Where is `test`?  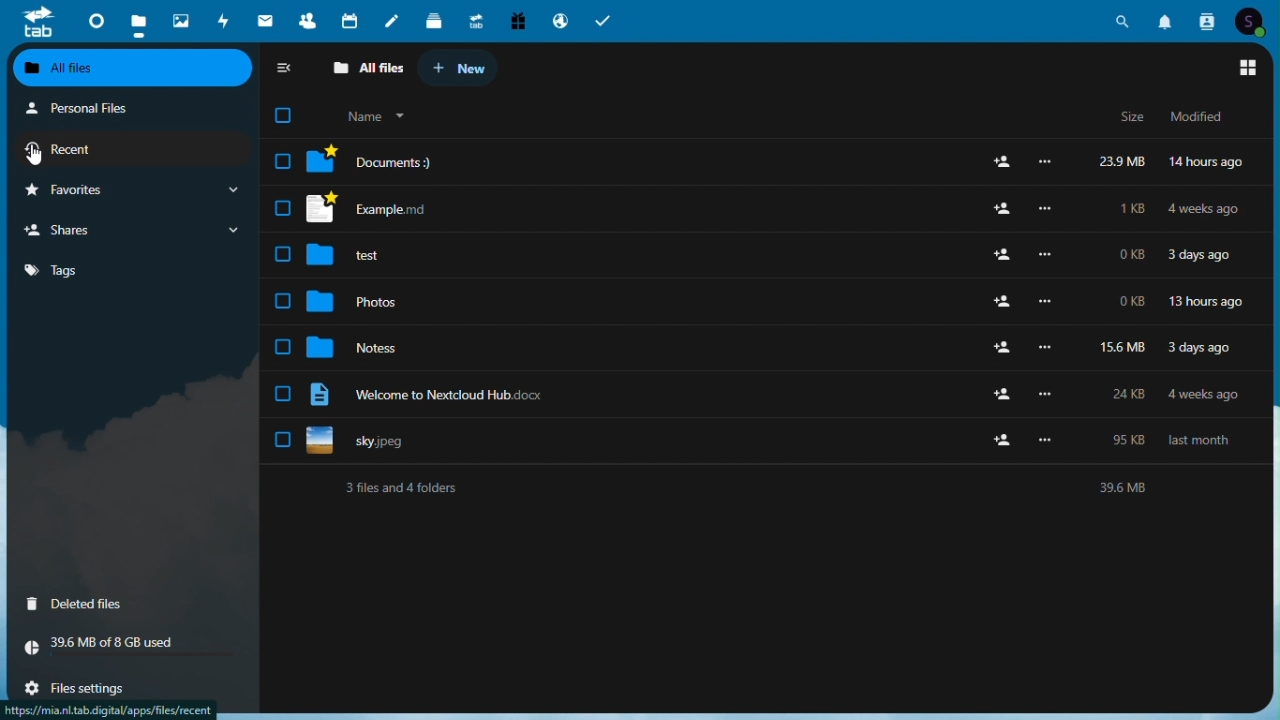
test is located at coordinates (363, 253).